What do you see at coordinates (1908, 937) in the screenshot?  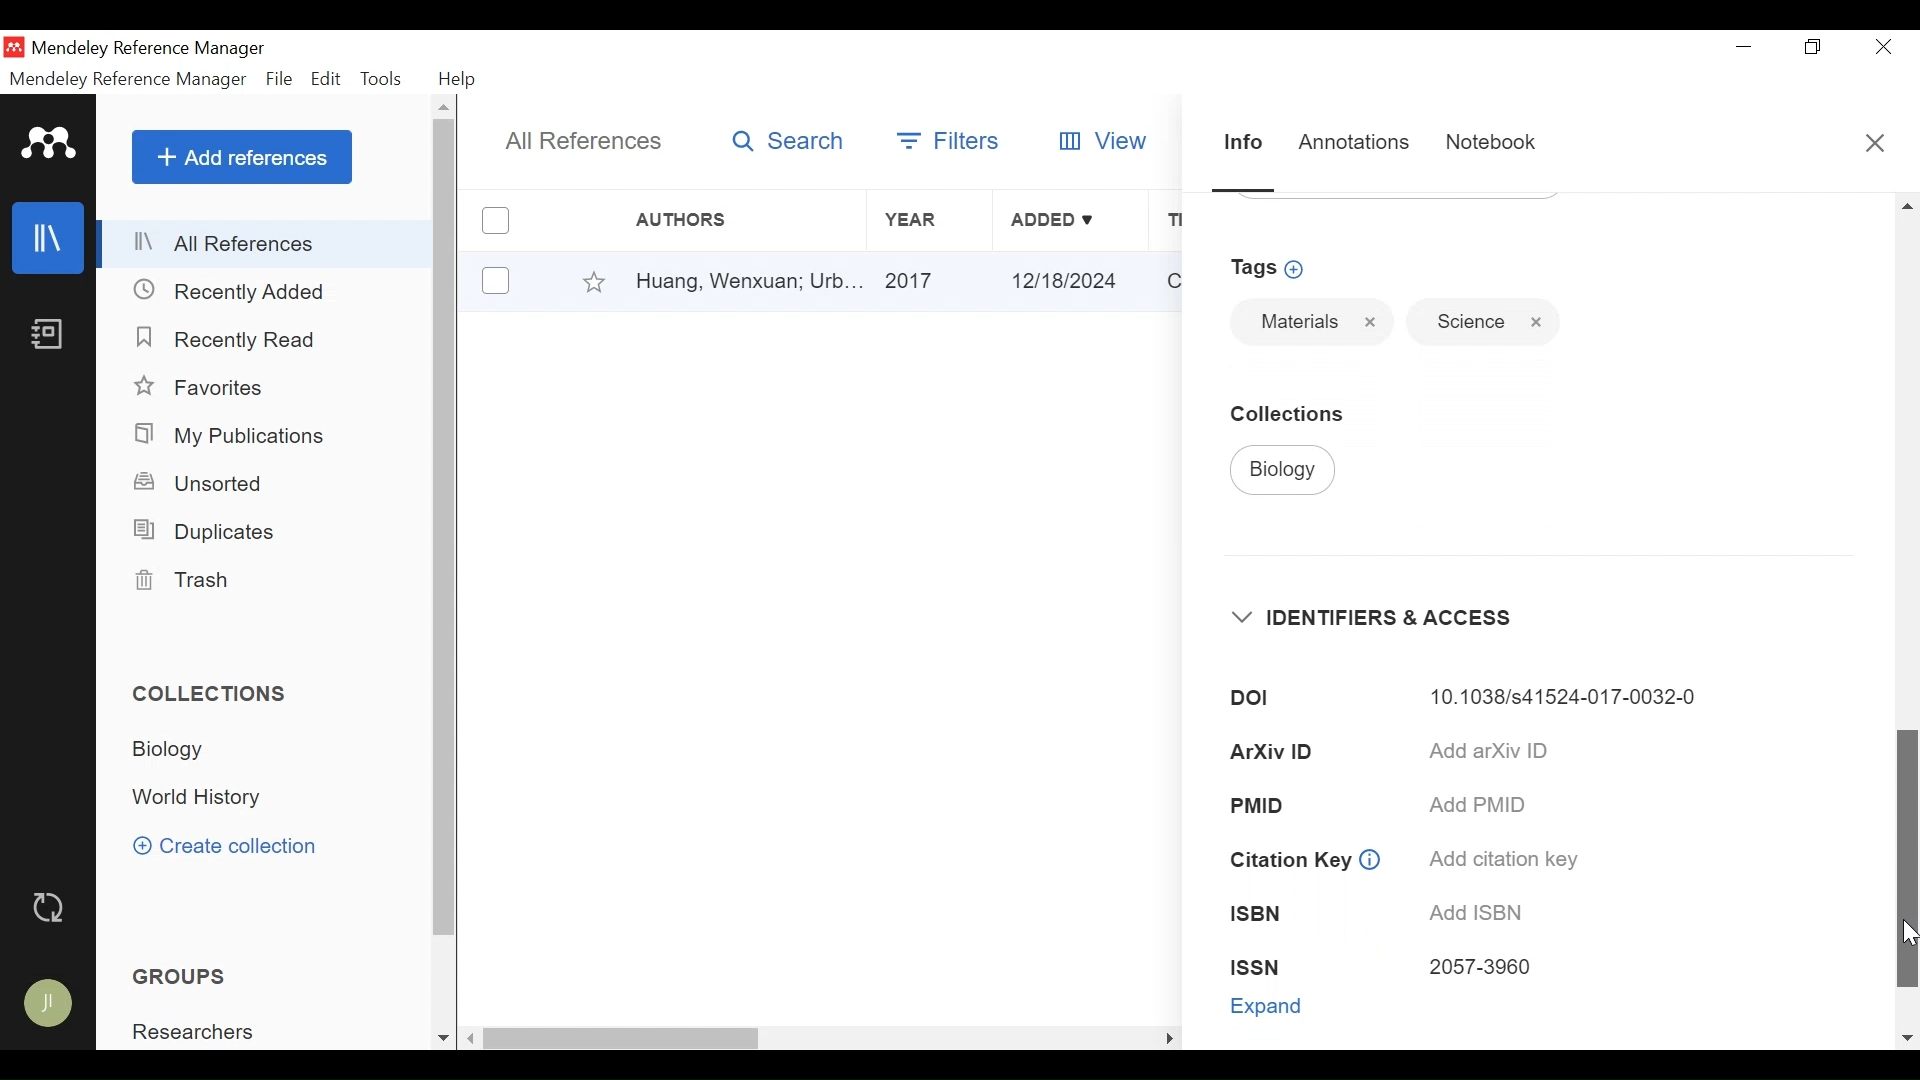 I see `Cursor` at bounding box center [1908, 937].